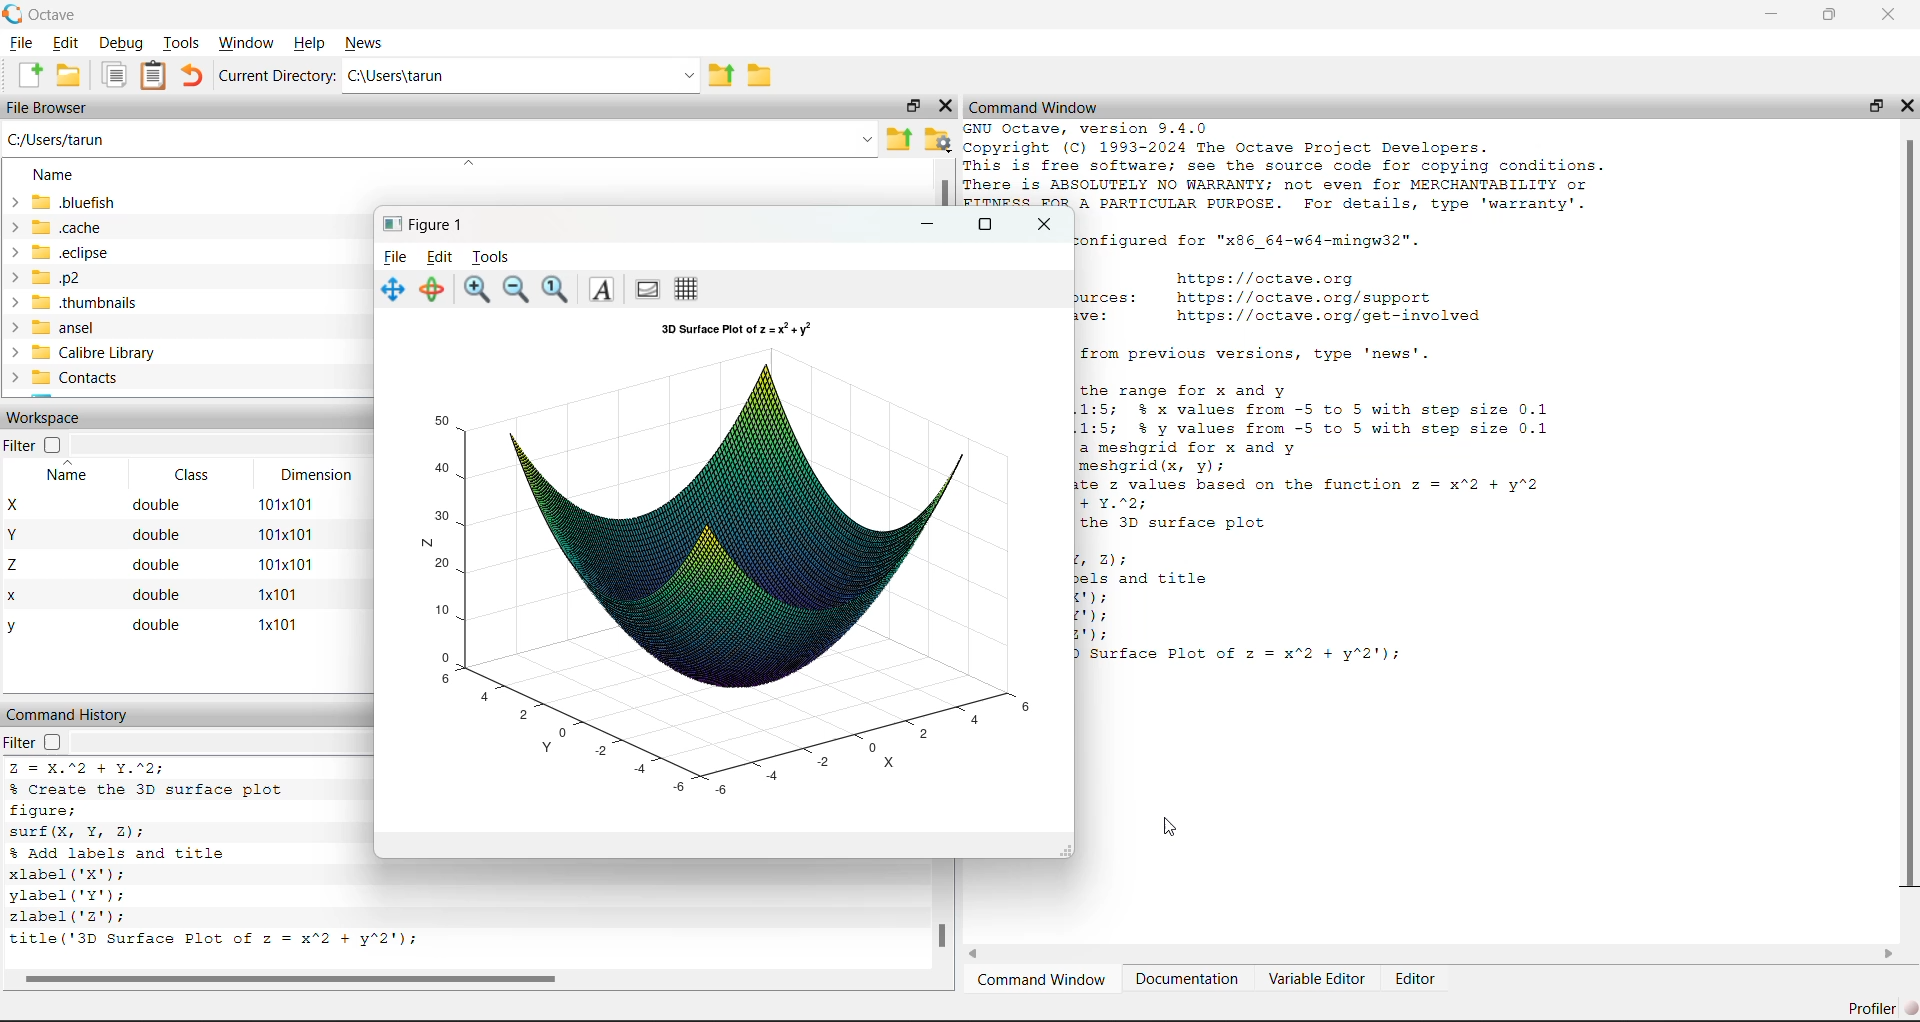 Image resolution: width=1920 pixels, height=1022 pixels. Describe the element at coordinates (1316, 978) in the screenshot. I see `Variable Editor` at that location.